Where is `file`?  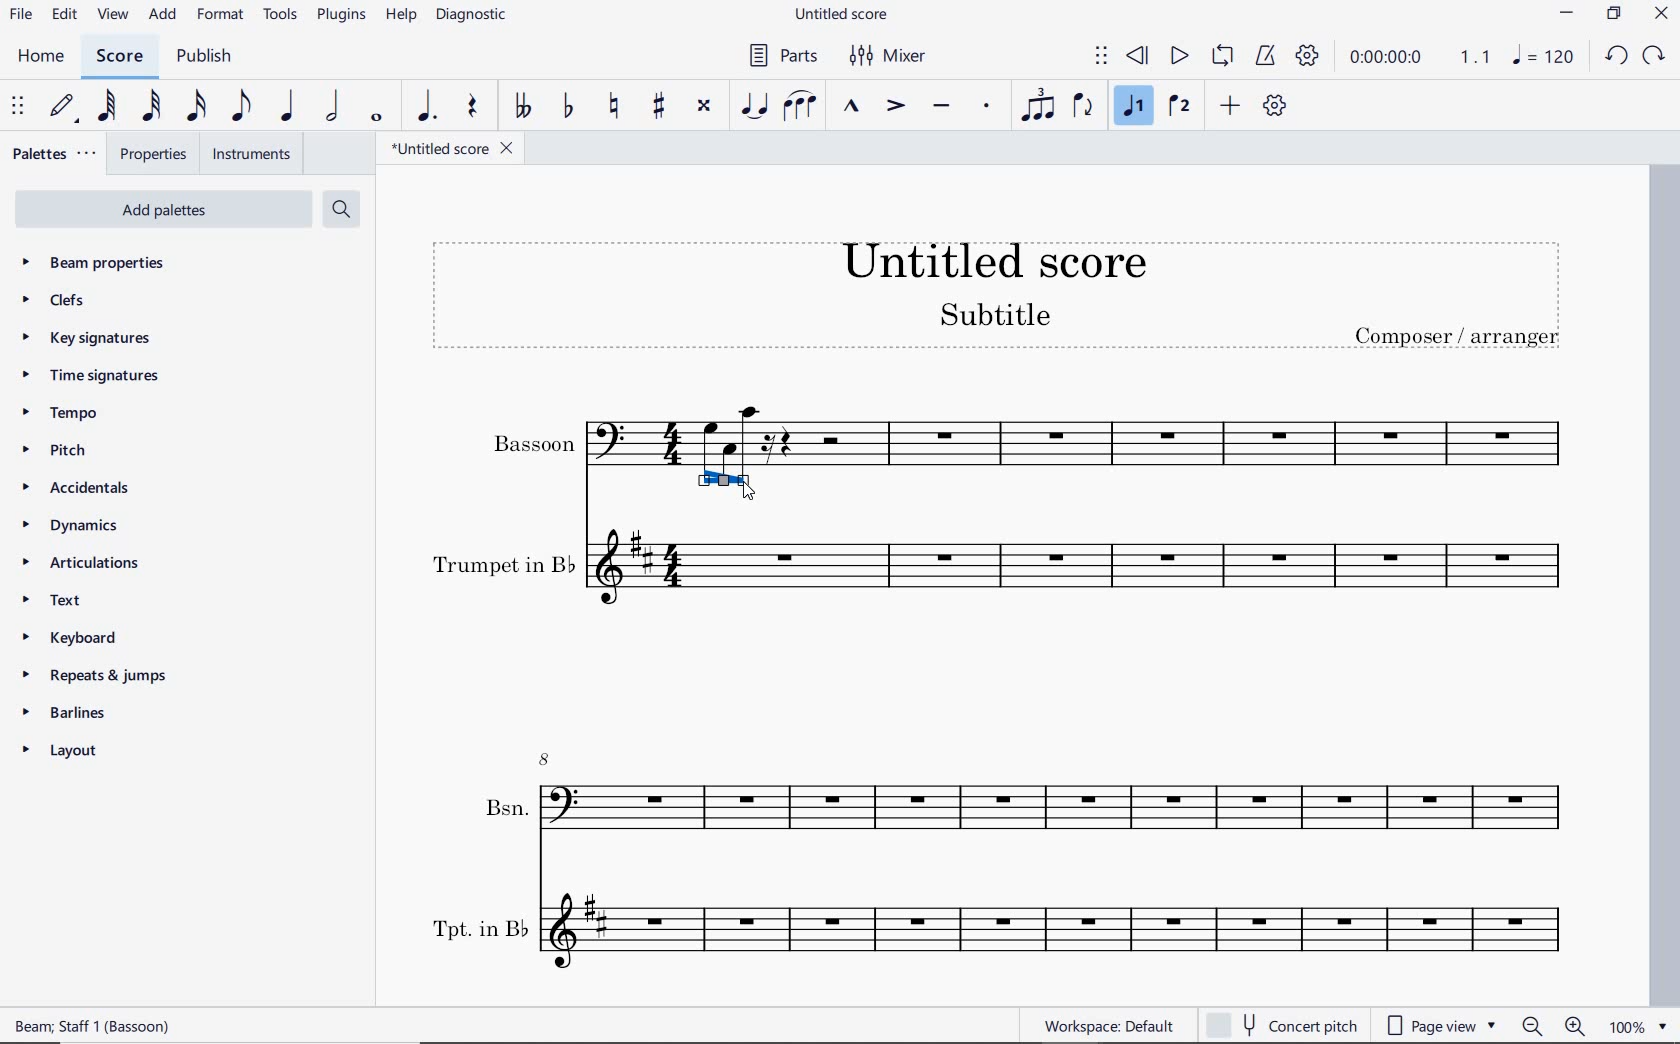 file is located at coordinates (20, 16).